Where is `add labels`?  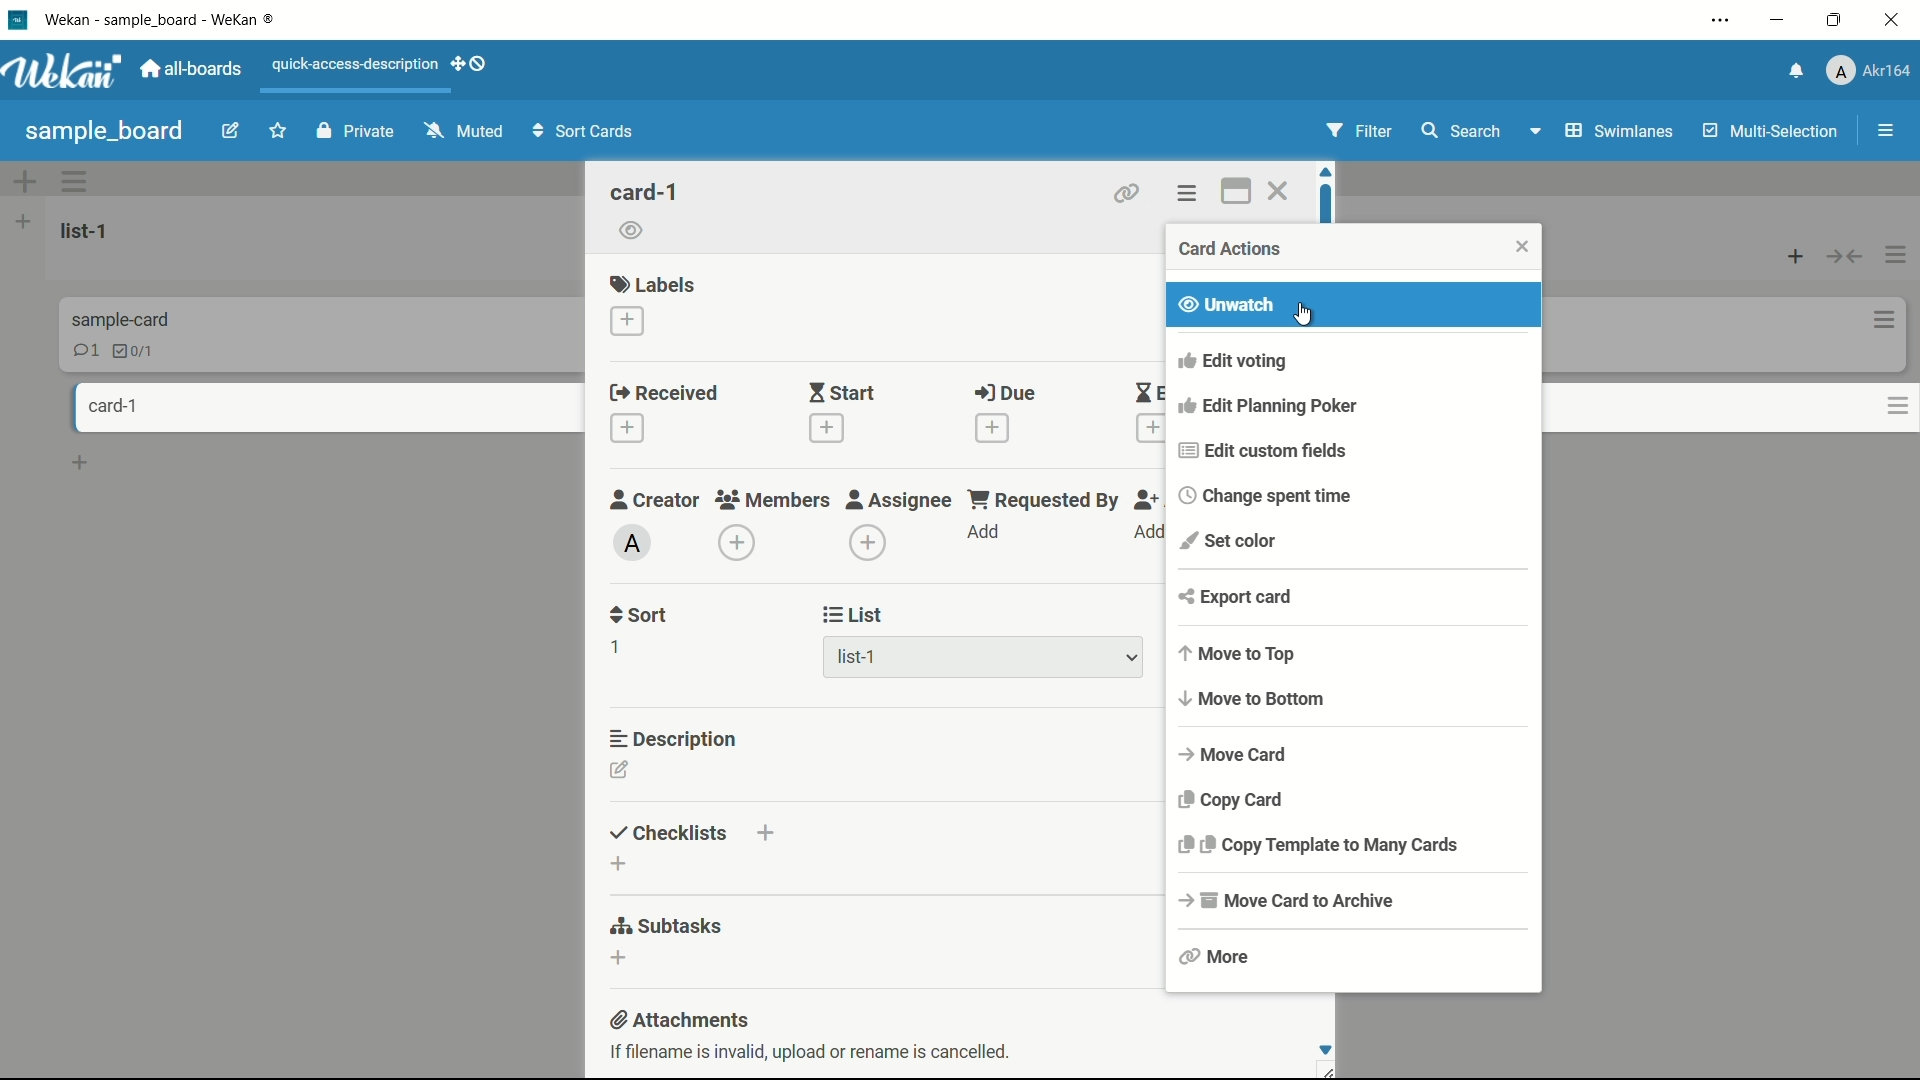 add labels is located at coordinates (627, 321).